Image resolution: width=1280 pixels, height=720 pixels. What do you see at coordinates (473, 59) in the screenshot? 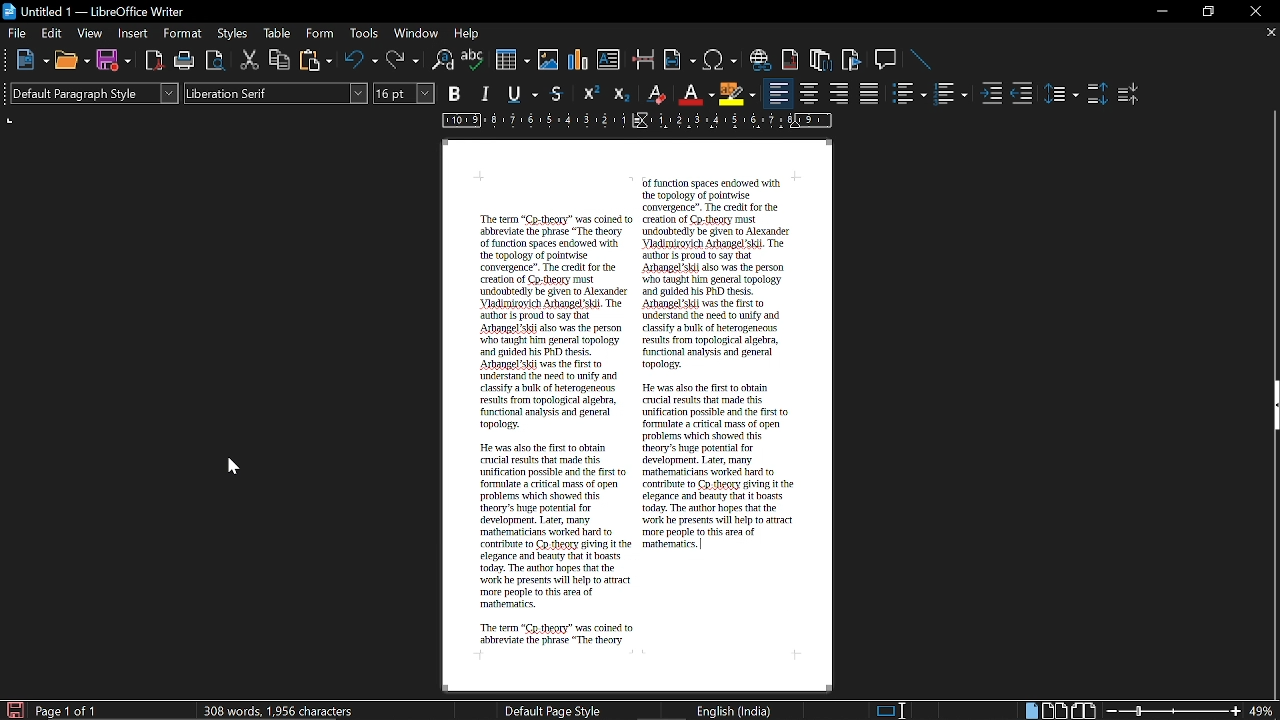
I see `Spell check` at bounding box center [473, 59].